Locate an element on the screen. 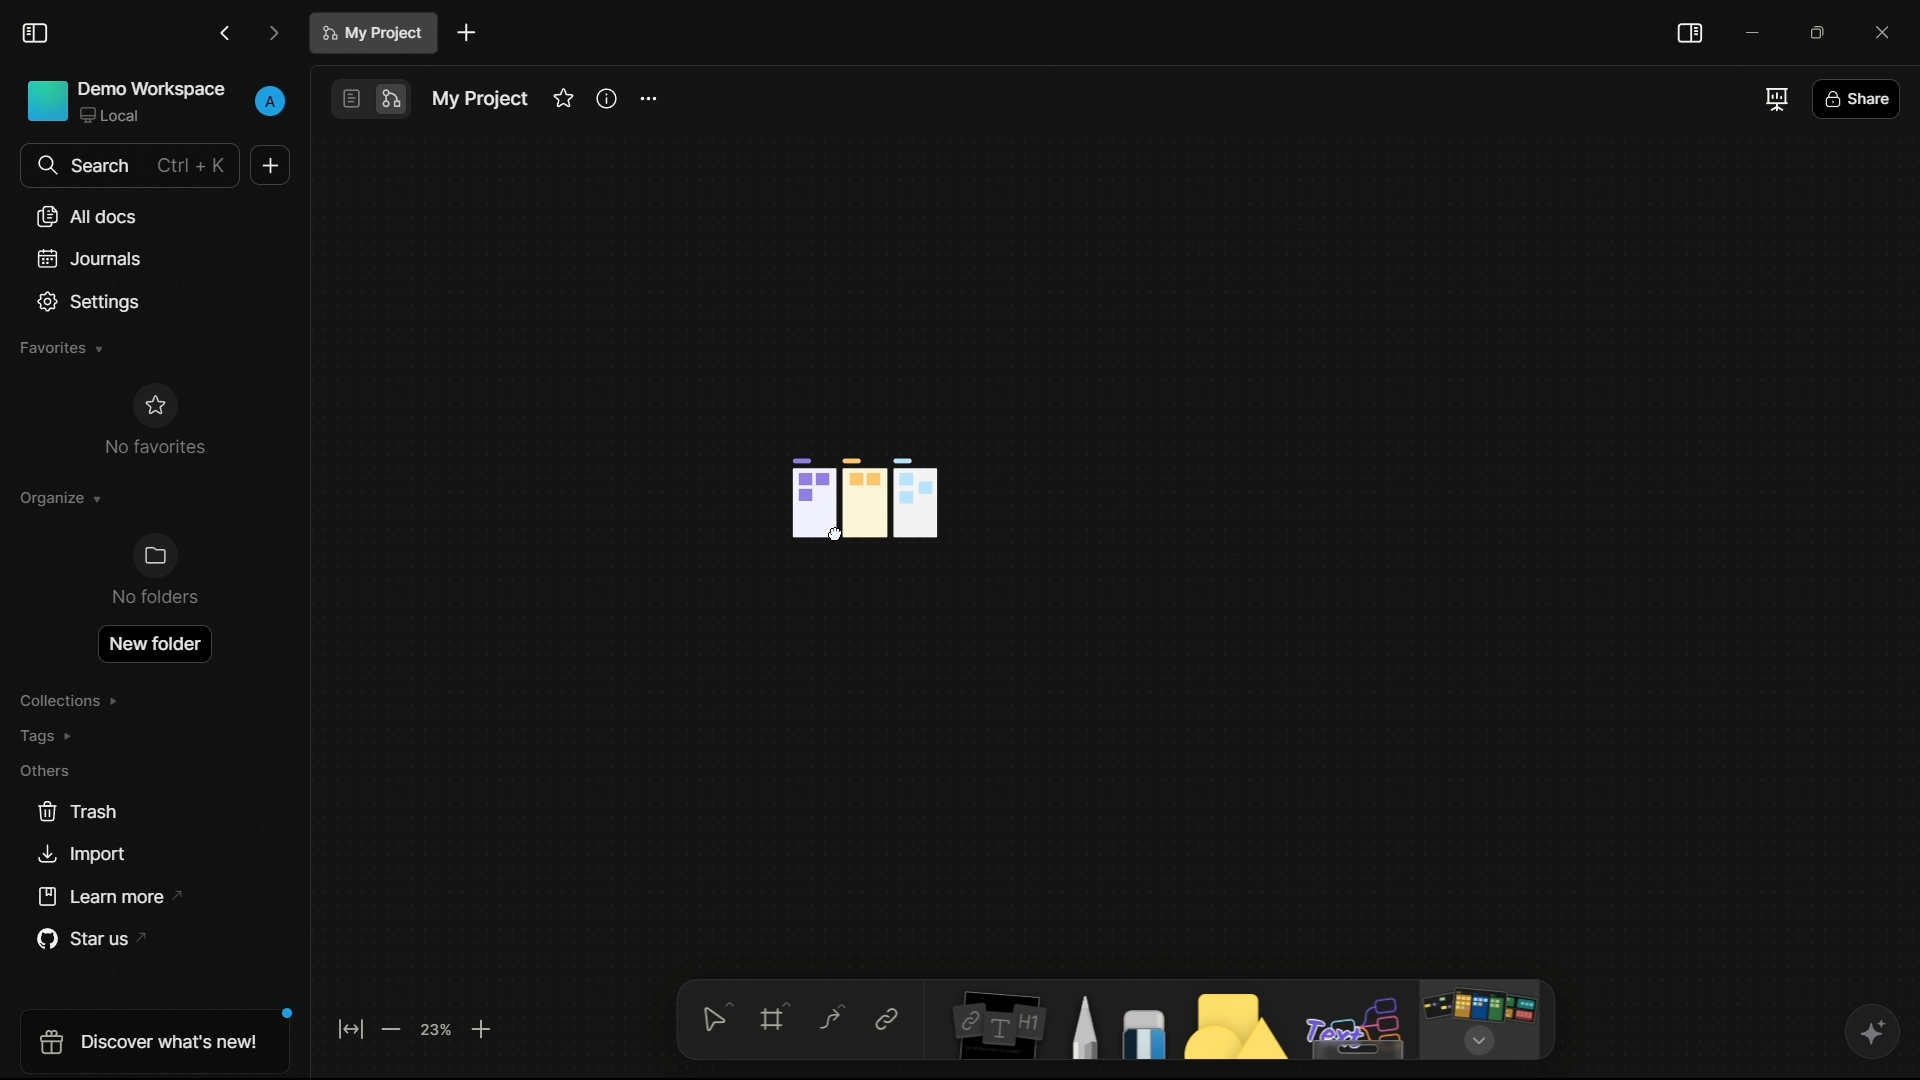 This screenshot has height=1080, width=1920. others is located at coordinates (44, 770).